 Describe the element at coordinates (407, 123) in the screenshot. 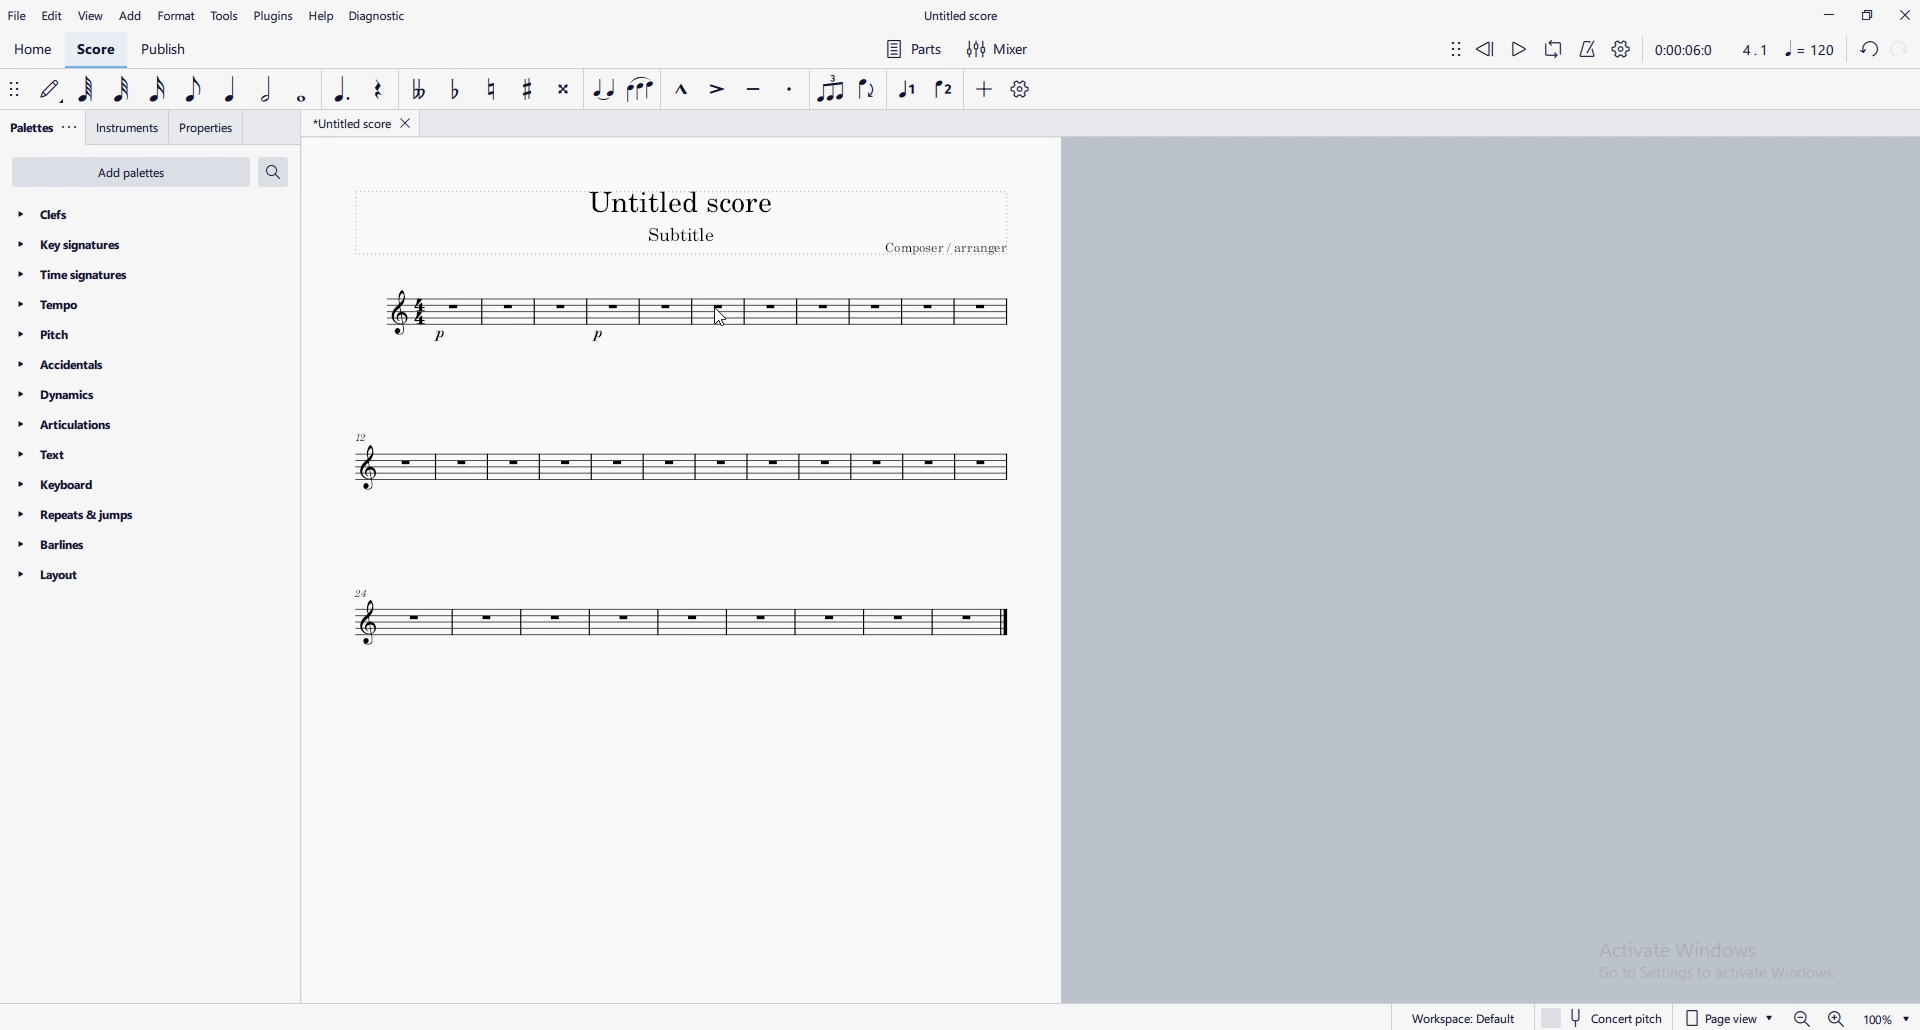

I see `close` at that location.